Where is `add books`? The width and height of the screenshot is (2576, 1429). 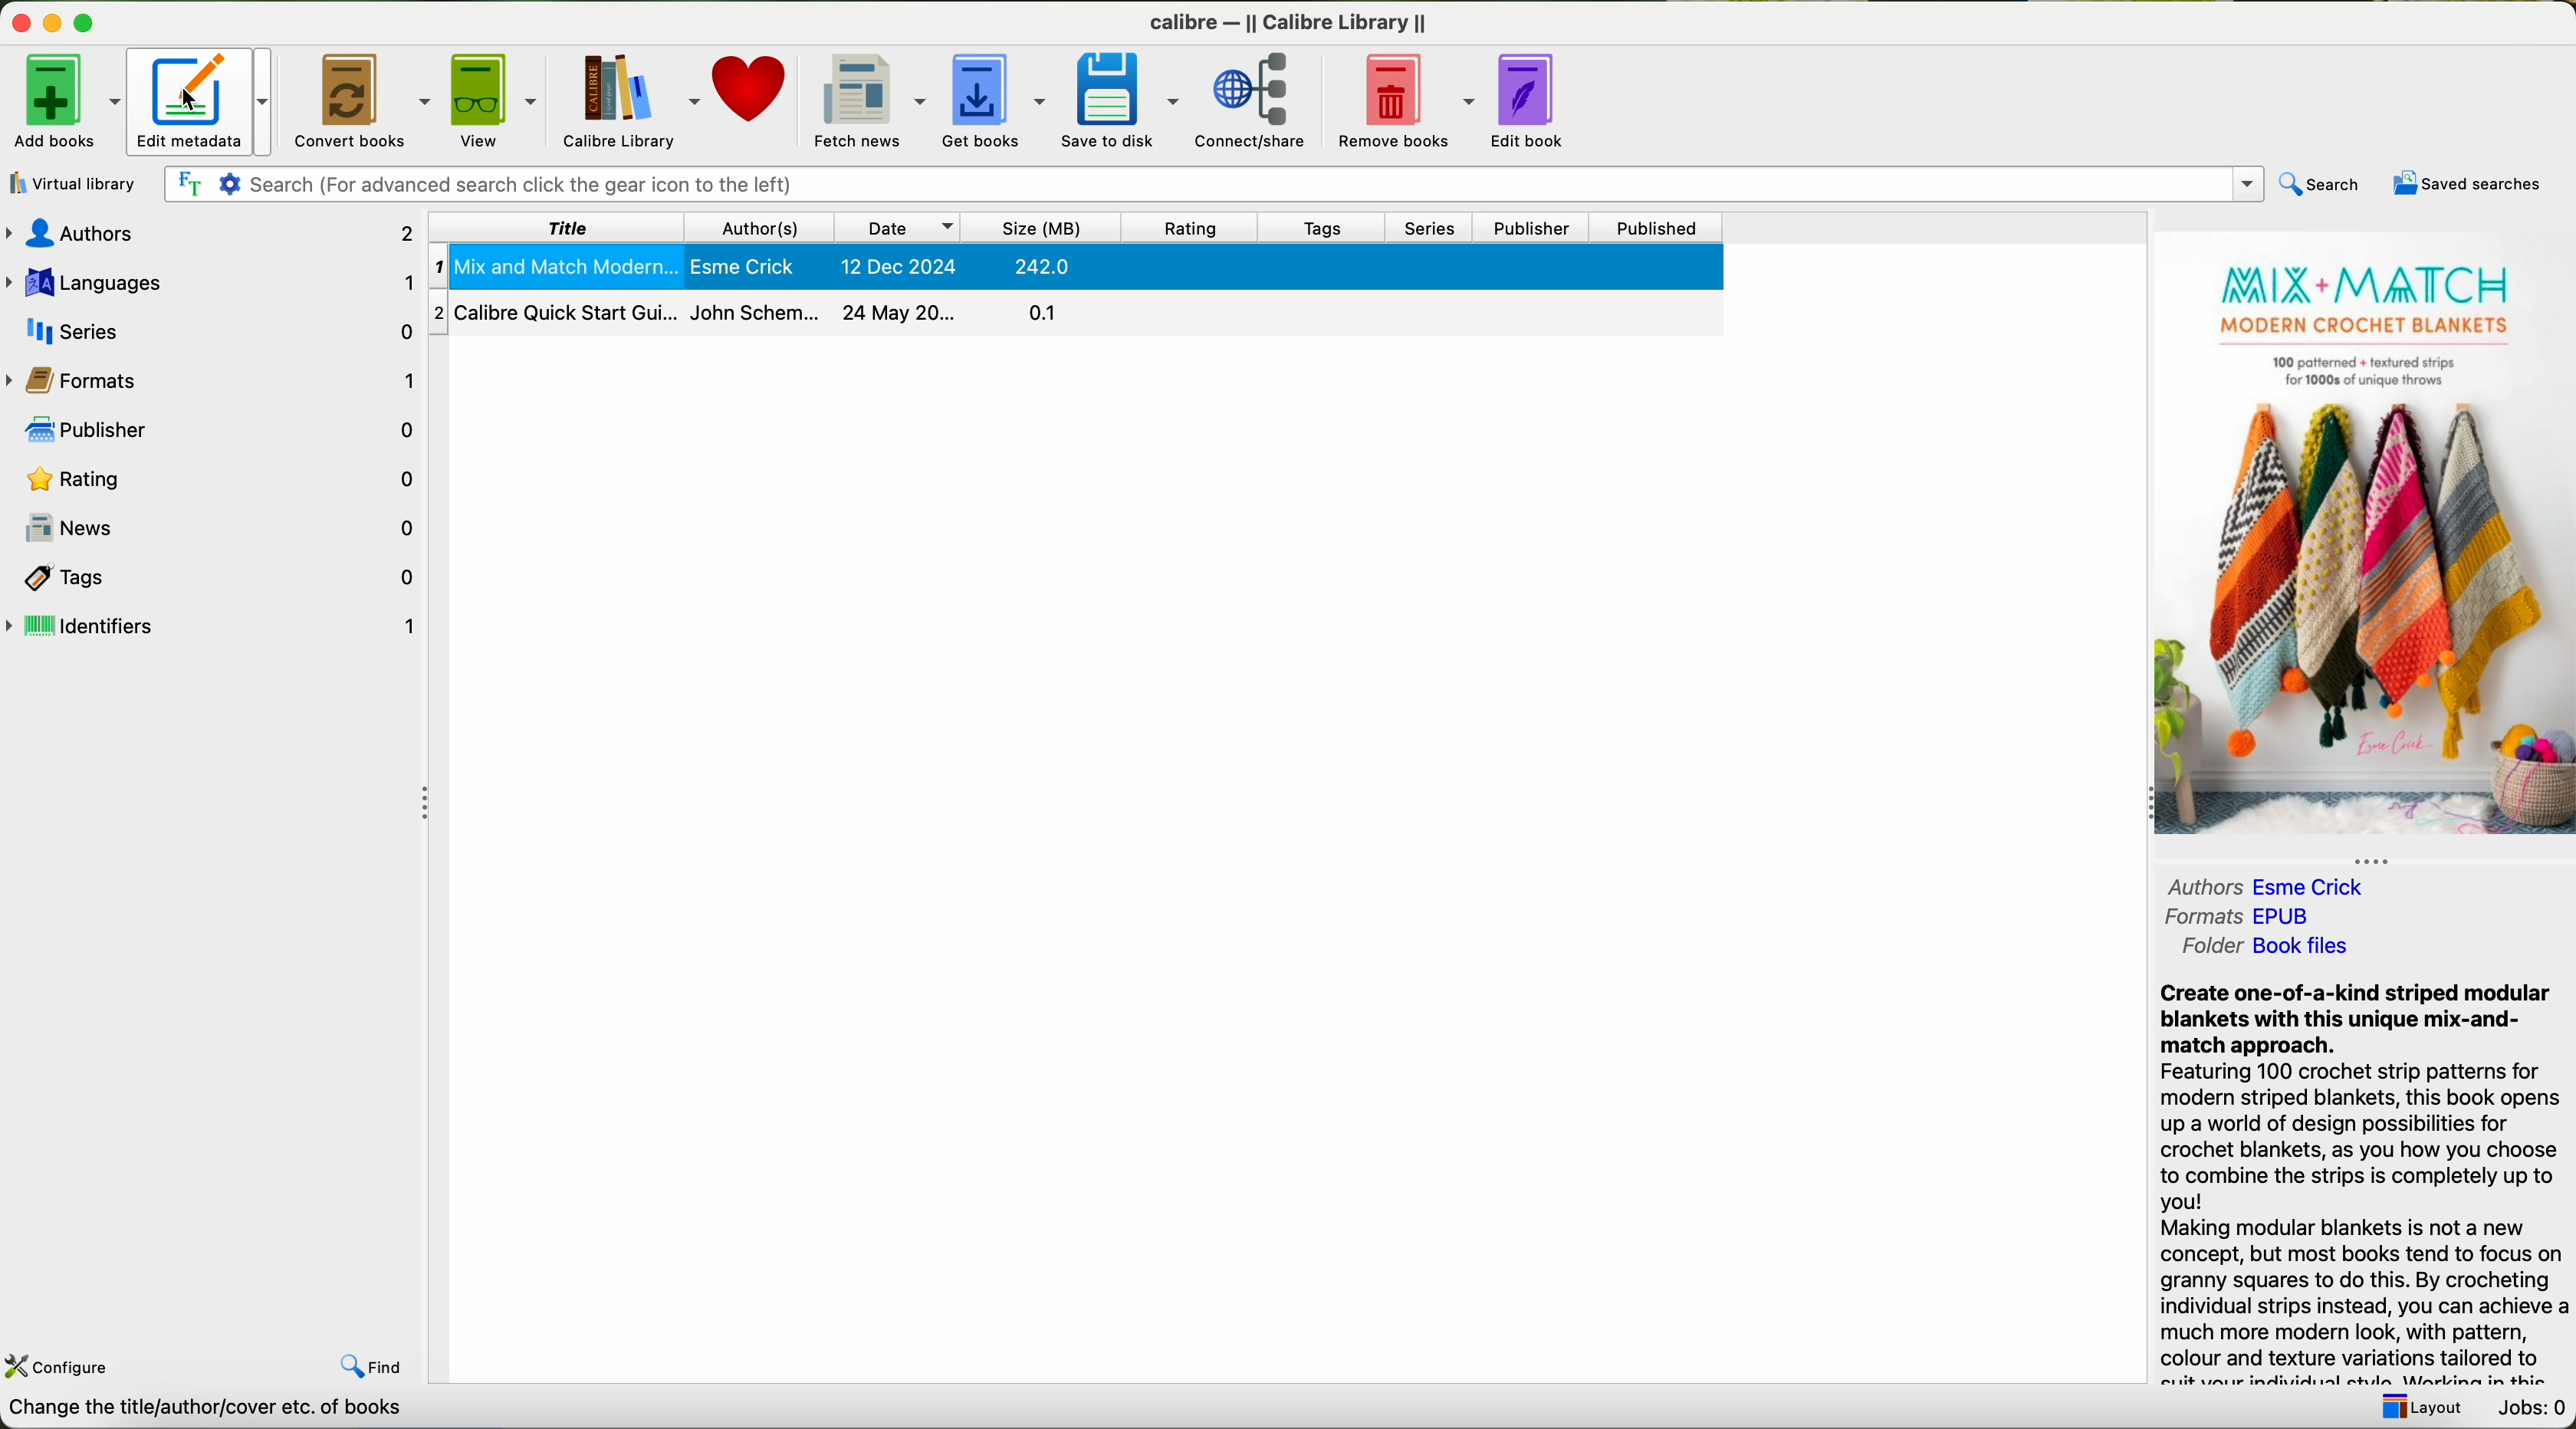 add books is located at coordinates (64, 99).